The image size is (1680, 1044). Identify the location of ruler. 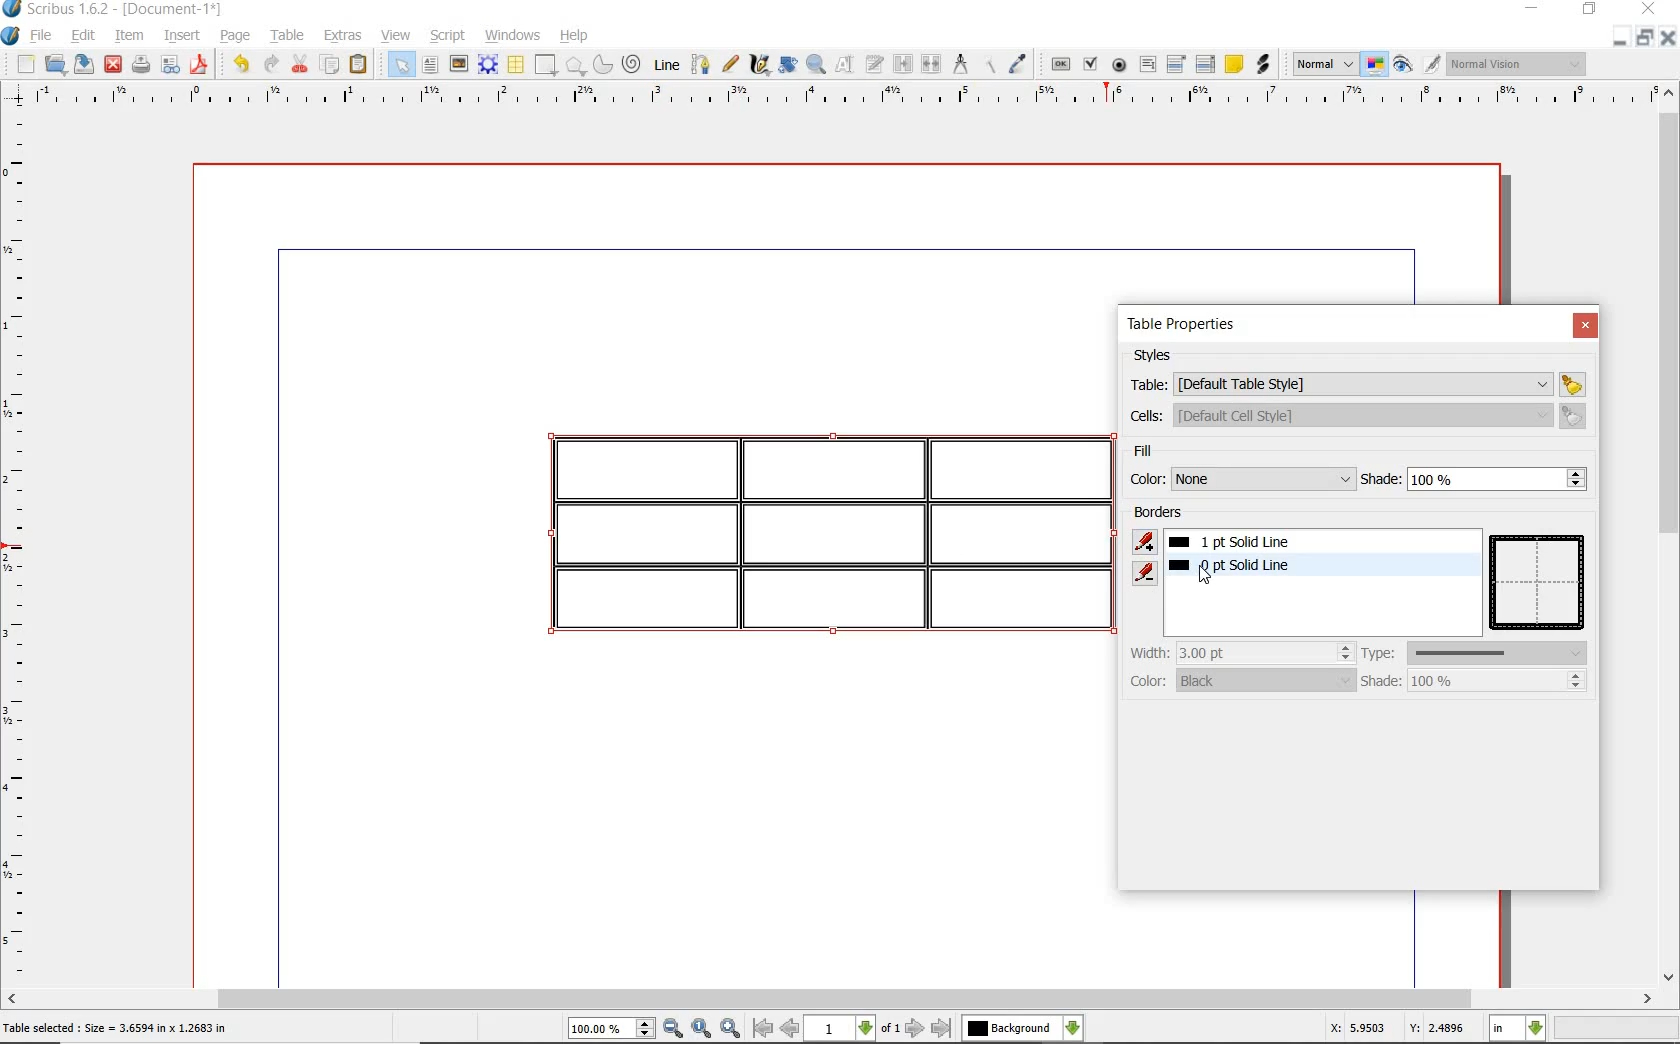
(833, 98).